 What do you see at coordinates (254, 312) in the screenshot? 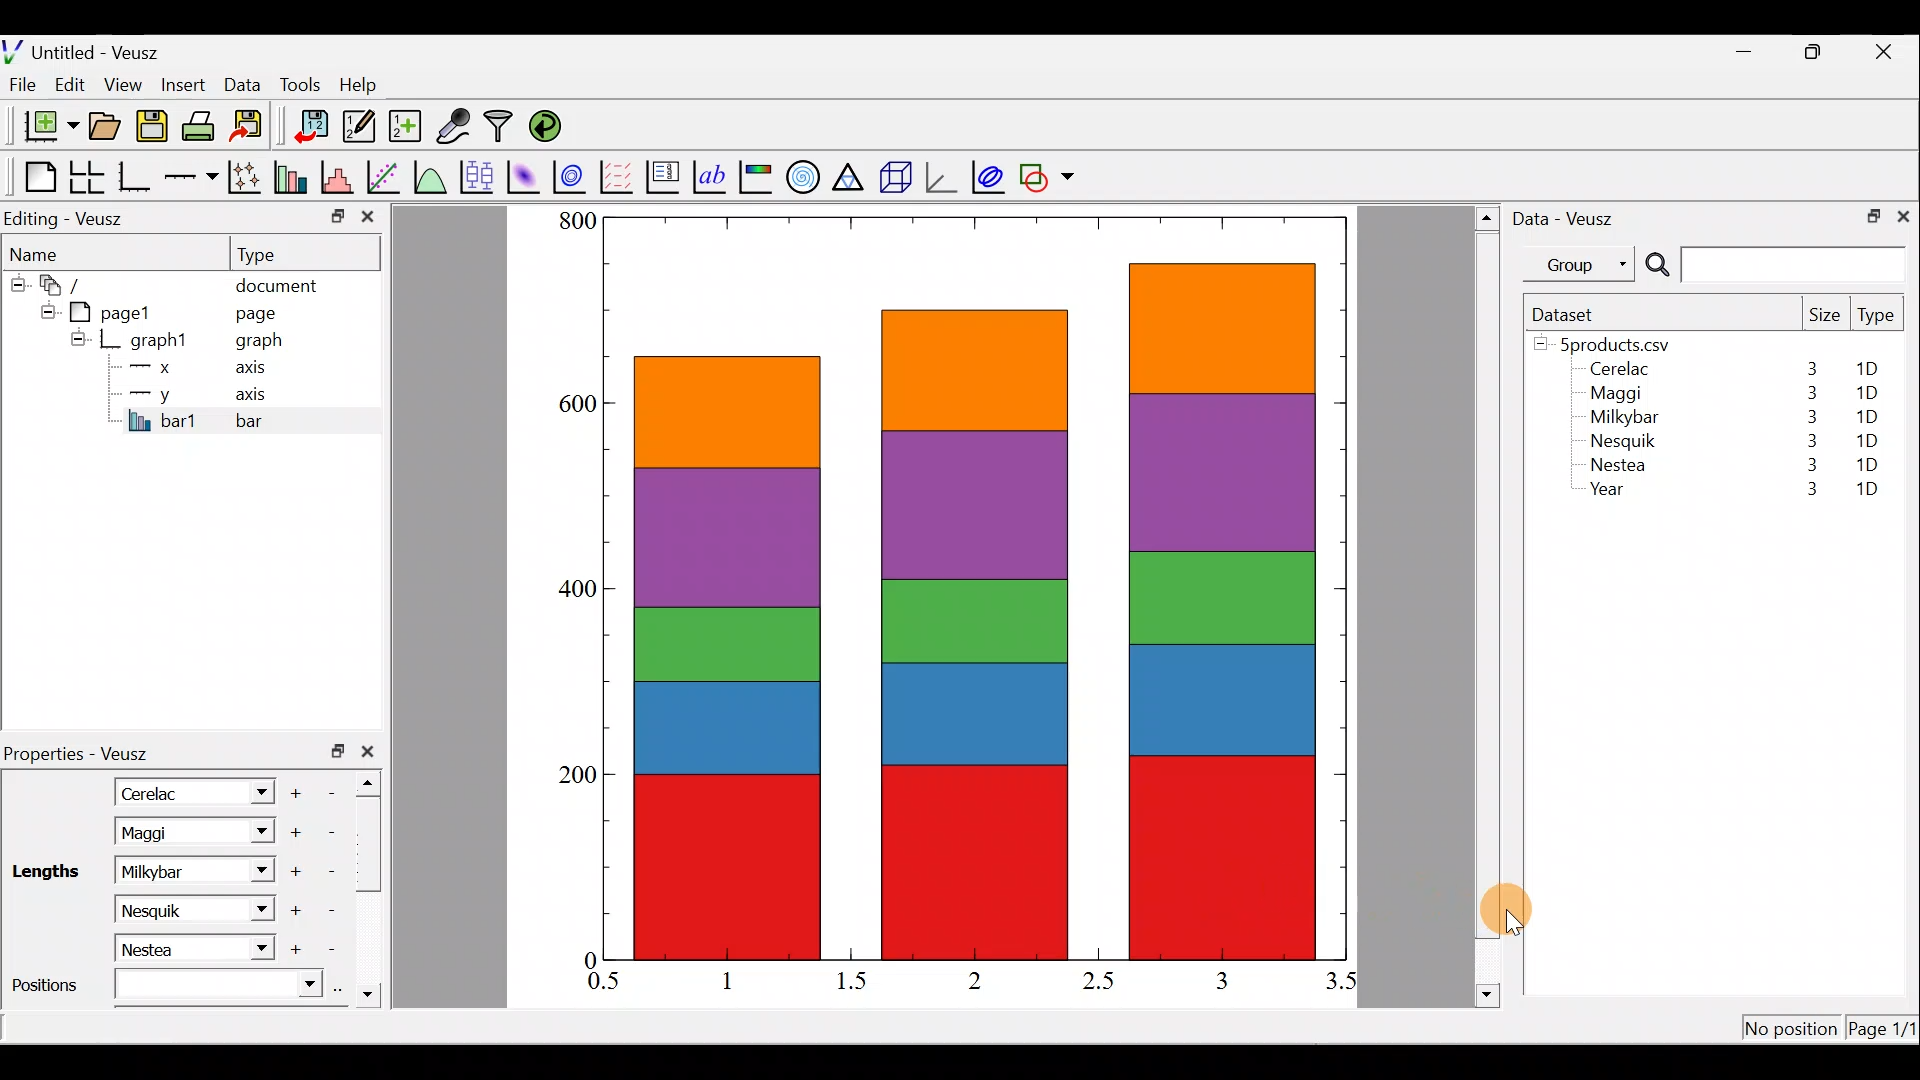
I see `page` at bounding box center [254, 312].